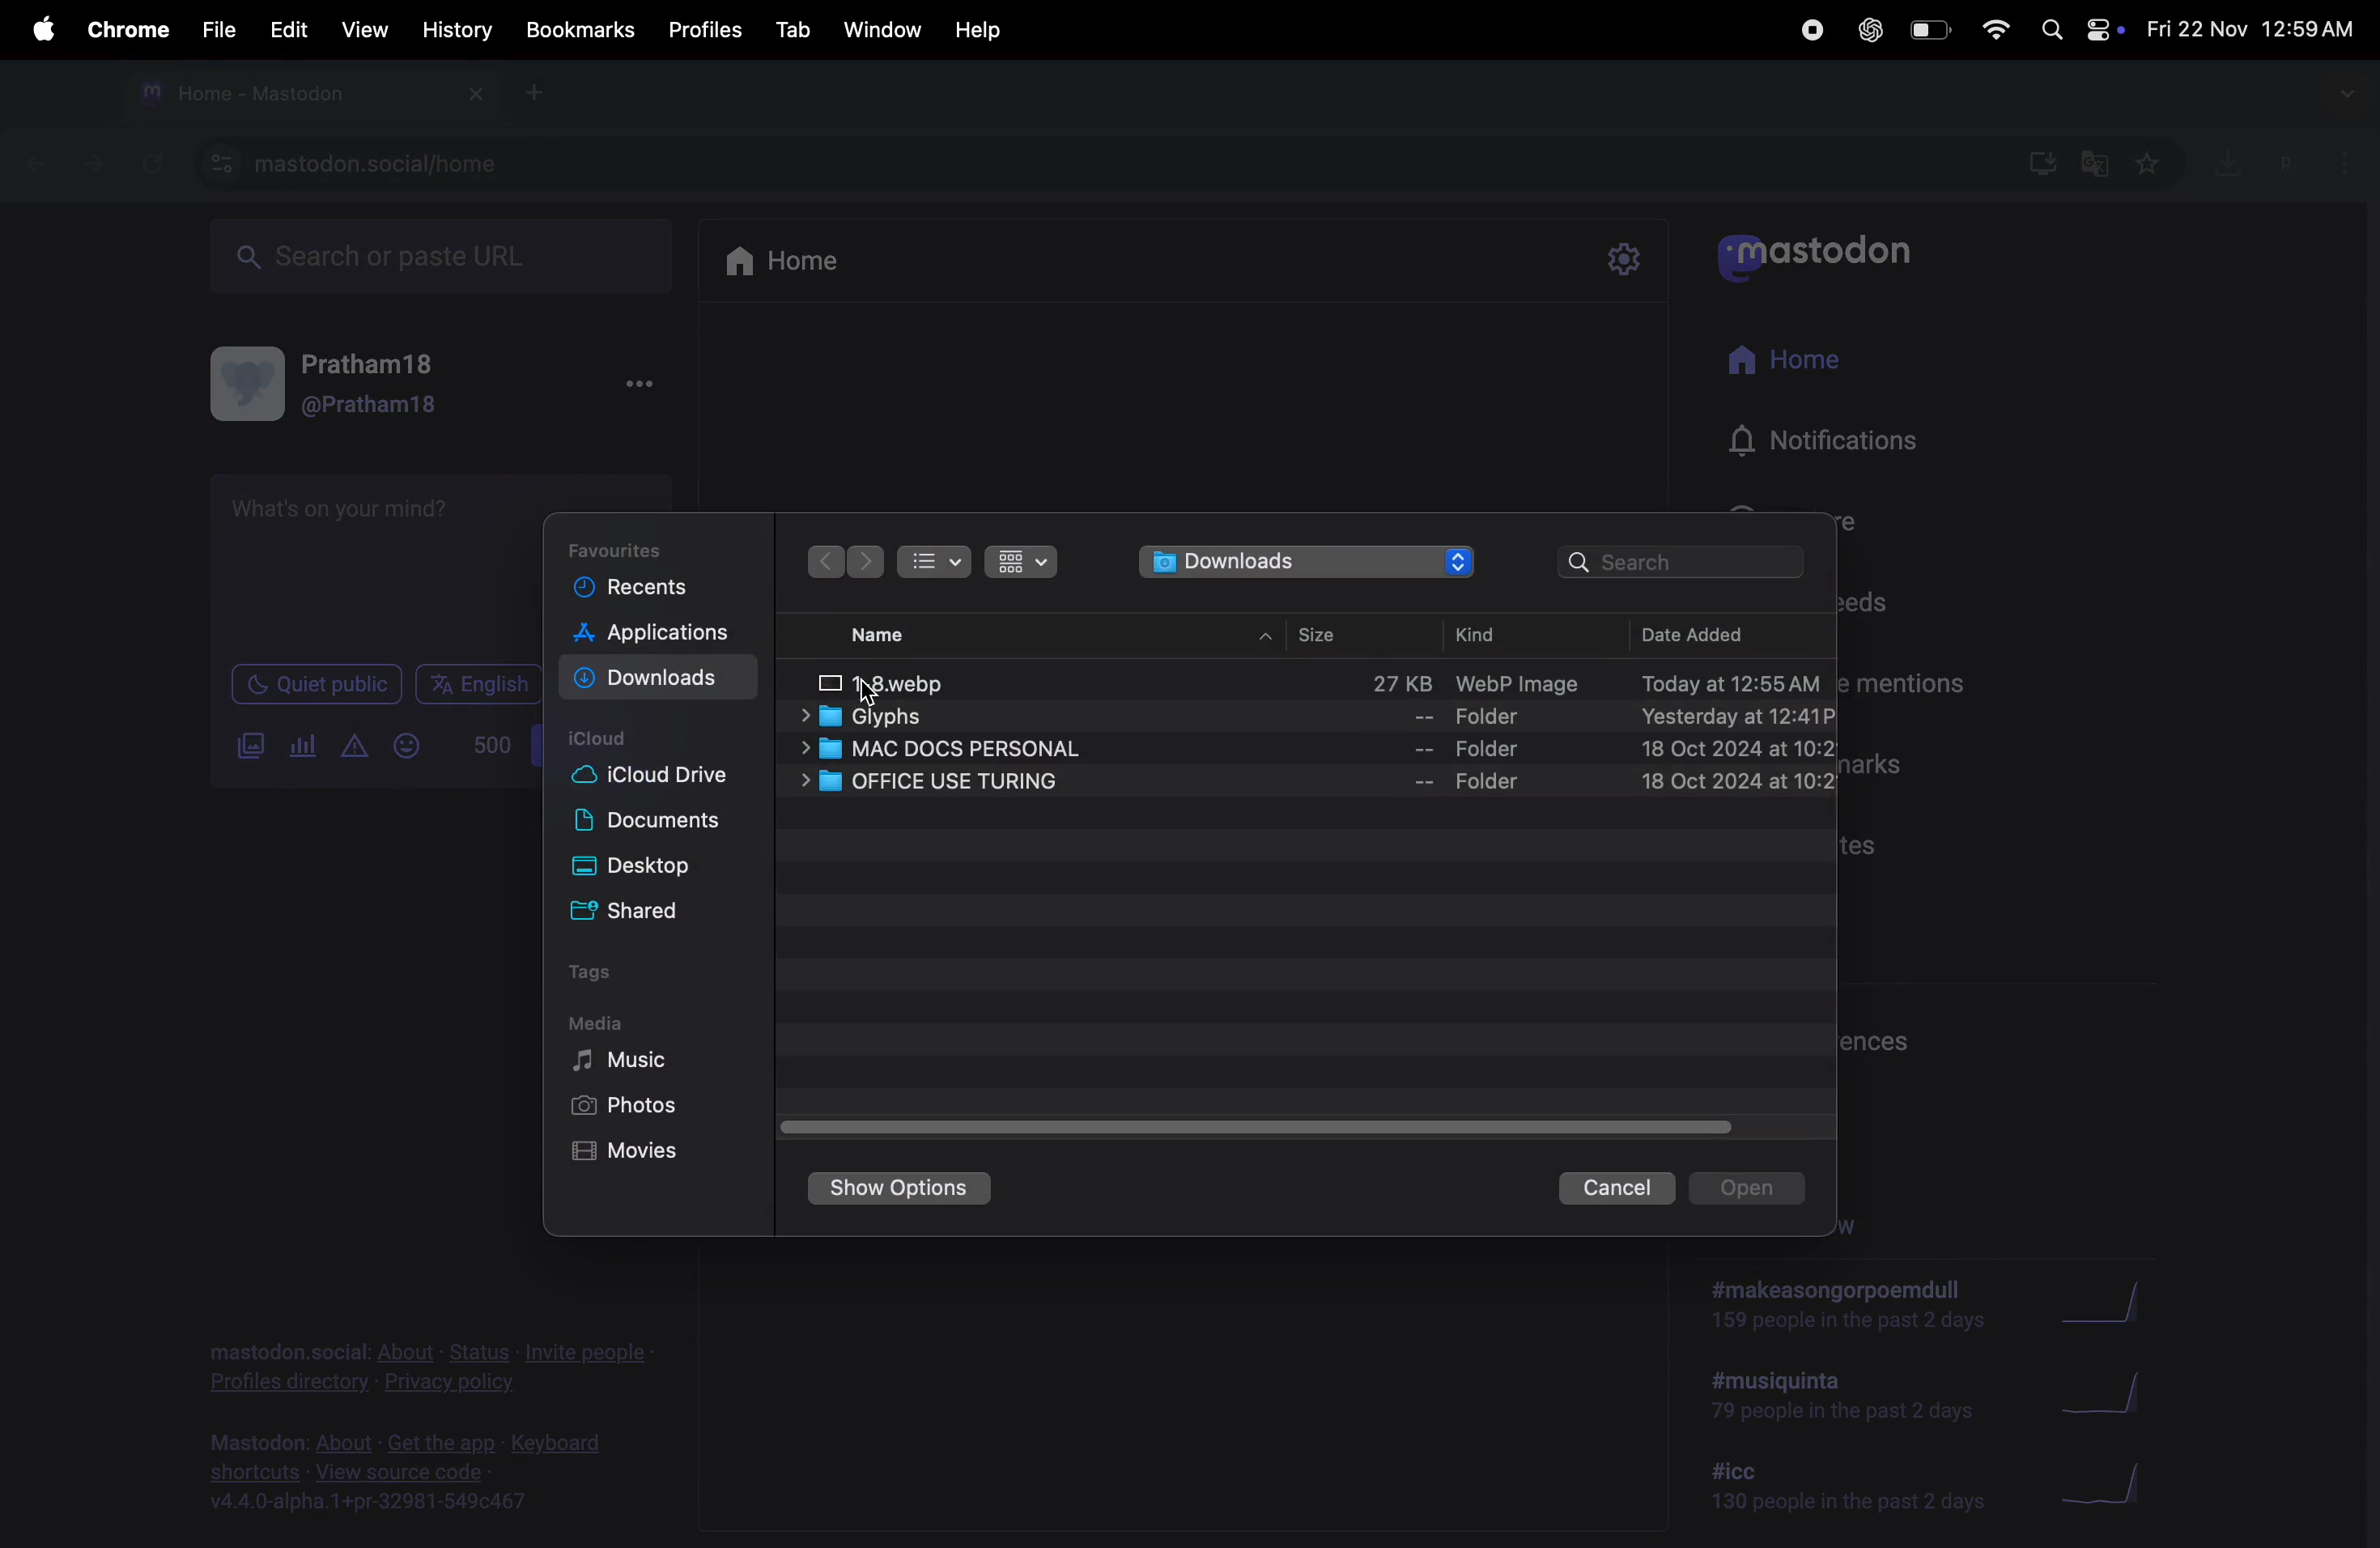 This screenshot has height=1548, width=2380. Describe the element at coordinates (1326, 636) in the screenshot. I see `size` at that location.